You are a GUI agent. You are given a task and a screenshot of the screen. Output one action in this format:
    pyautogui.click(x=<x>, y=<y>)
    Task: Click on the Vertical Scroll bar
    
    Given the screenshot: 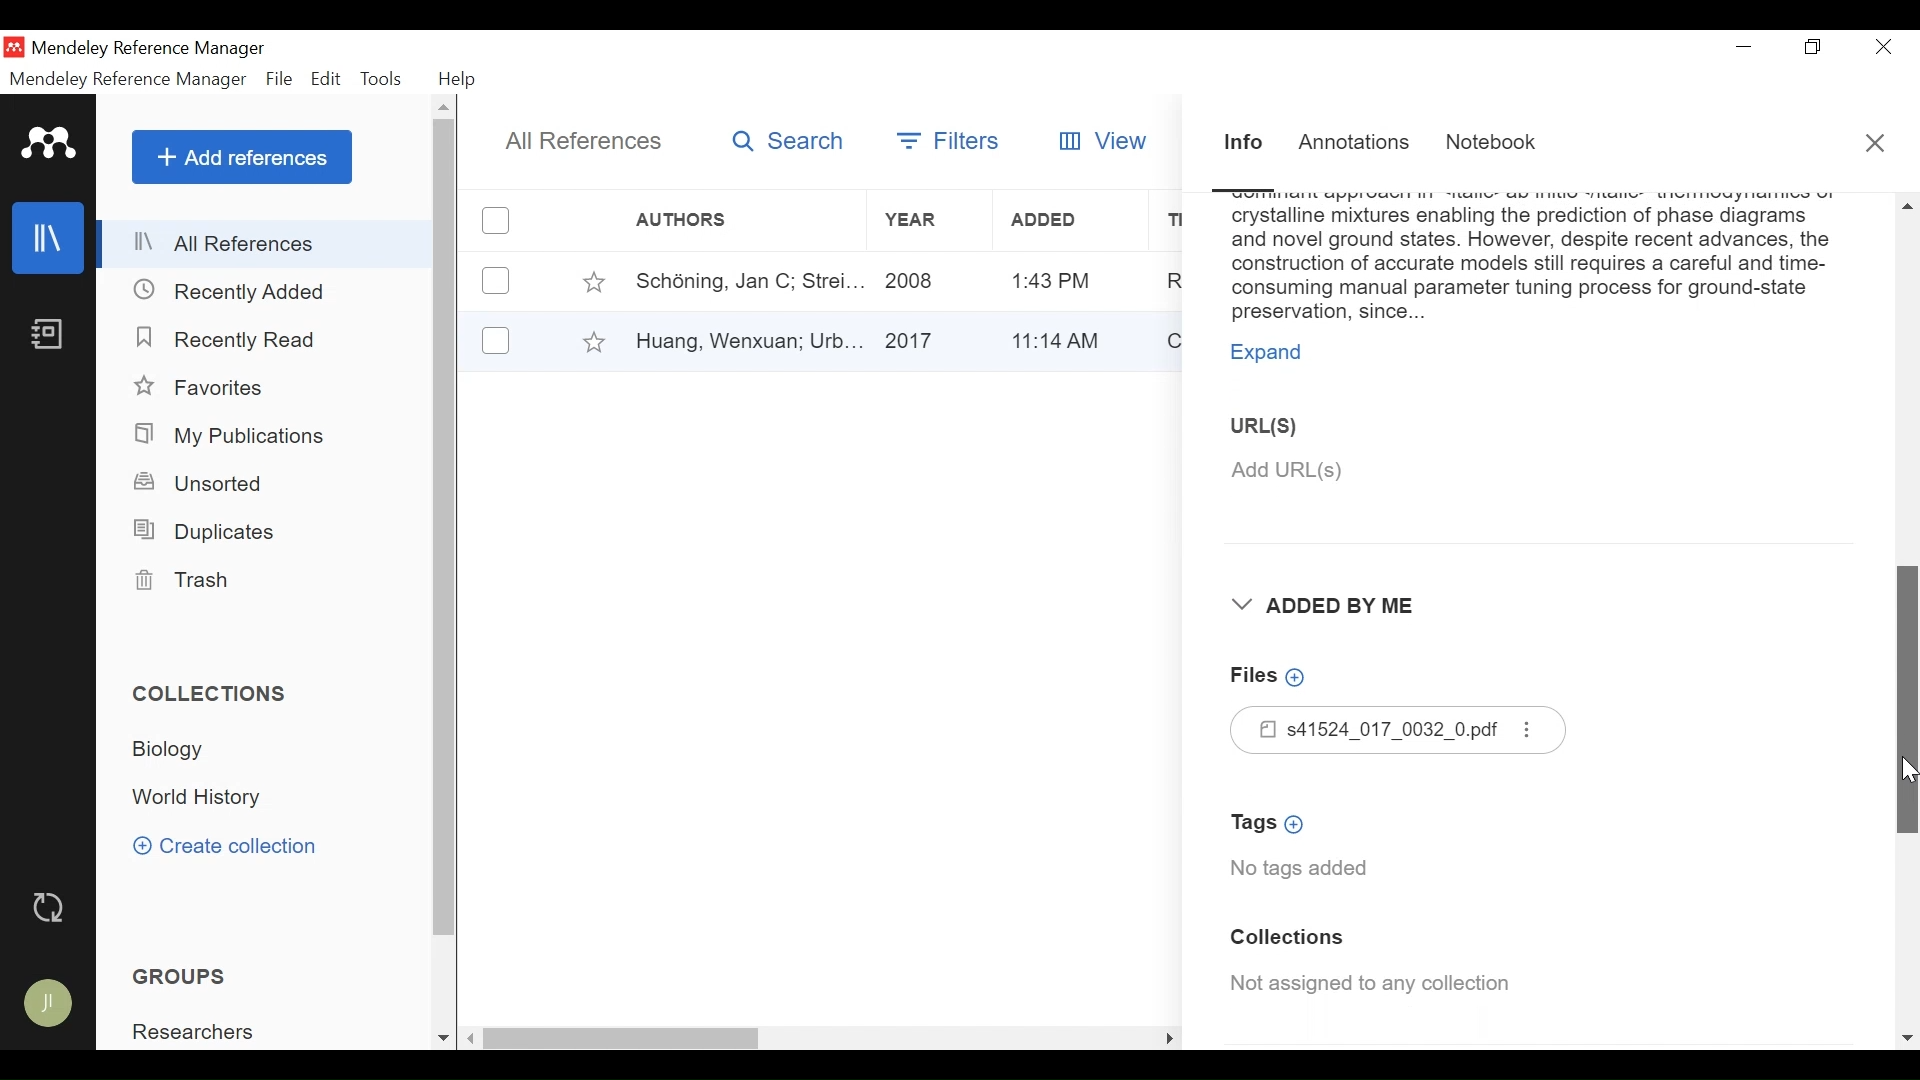 What is the action you would take?
    pyautogui.click(x=1908, y=698)
    